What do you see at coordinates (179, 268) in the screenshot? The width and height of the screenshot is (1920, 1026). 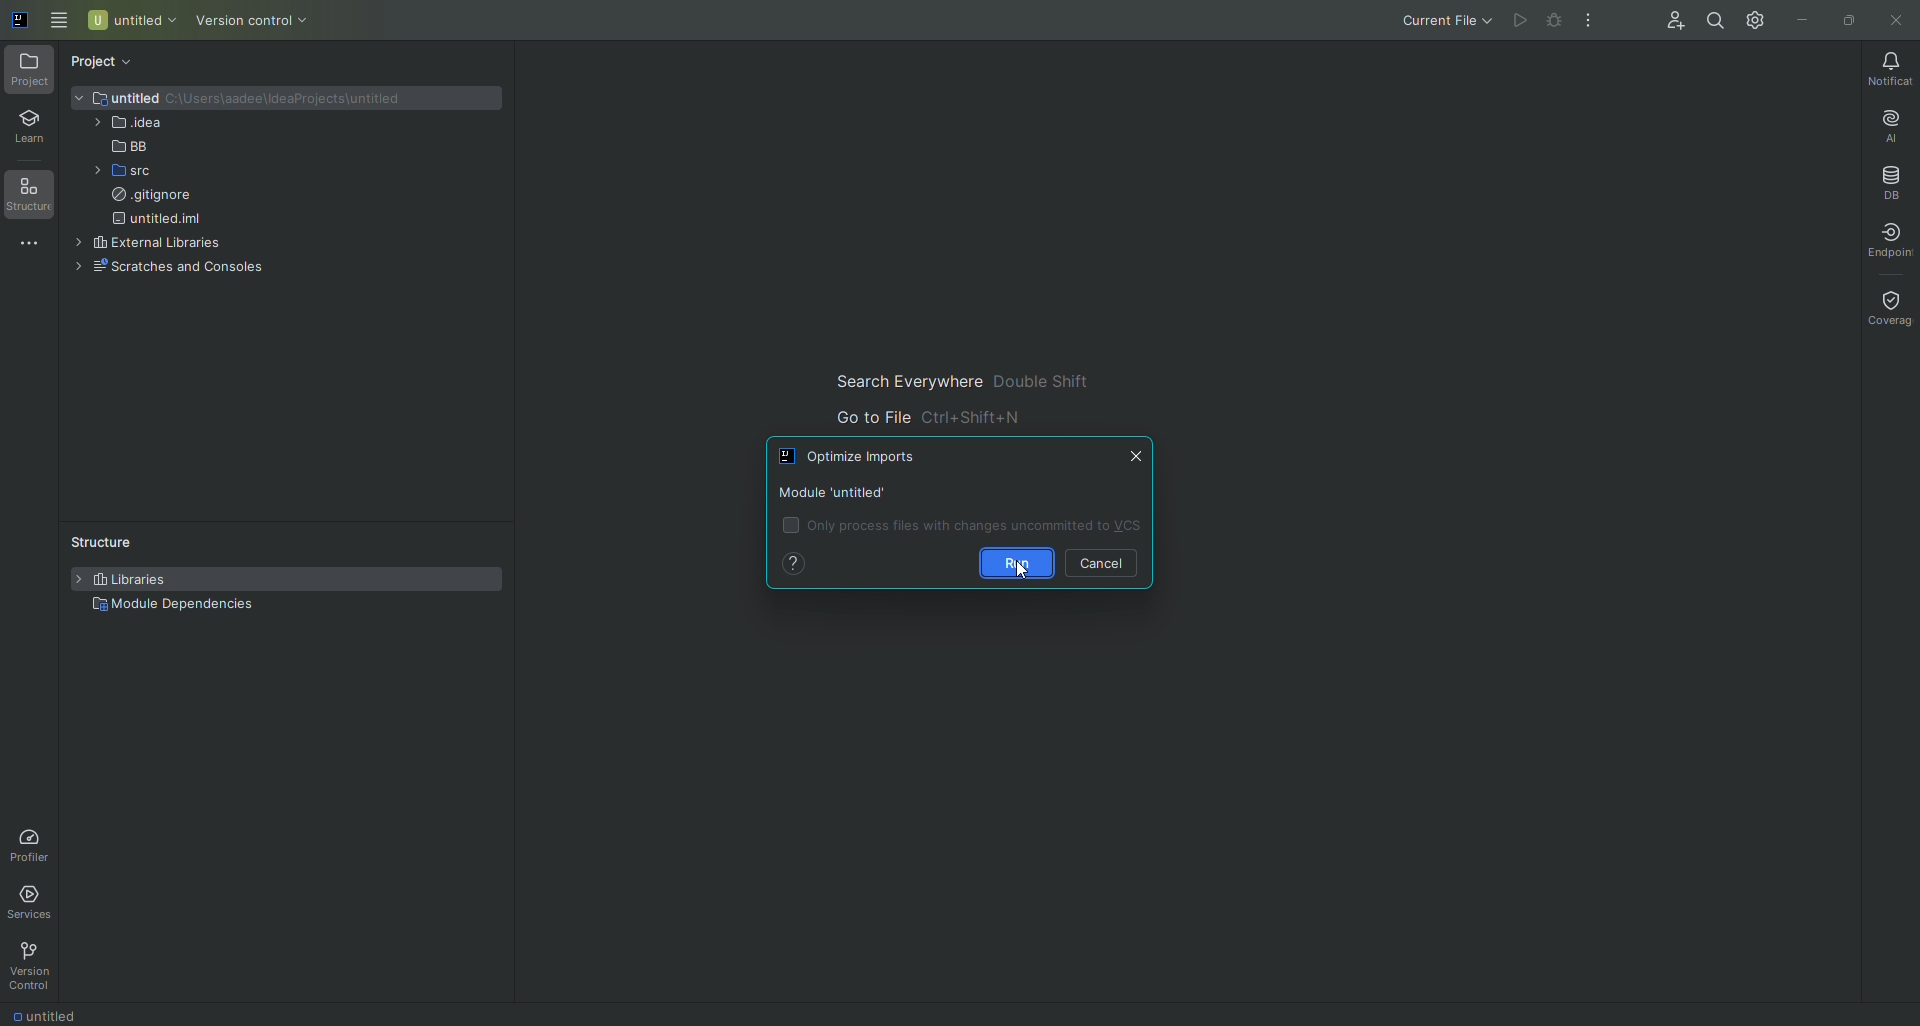 I see `Scratches and Console` at bounding box center [179, 268].